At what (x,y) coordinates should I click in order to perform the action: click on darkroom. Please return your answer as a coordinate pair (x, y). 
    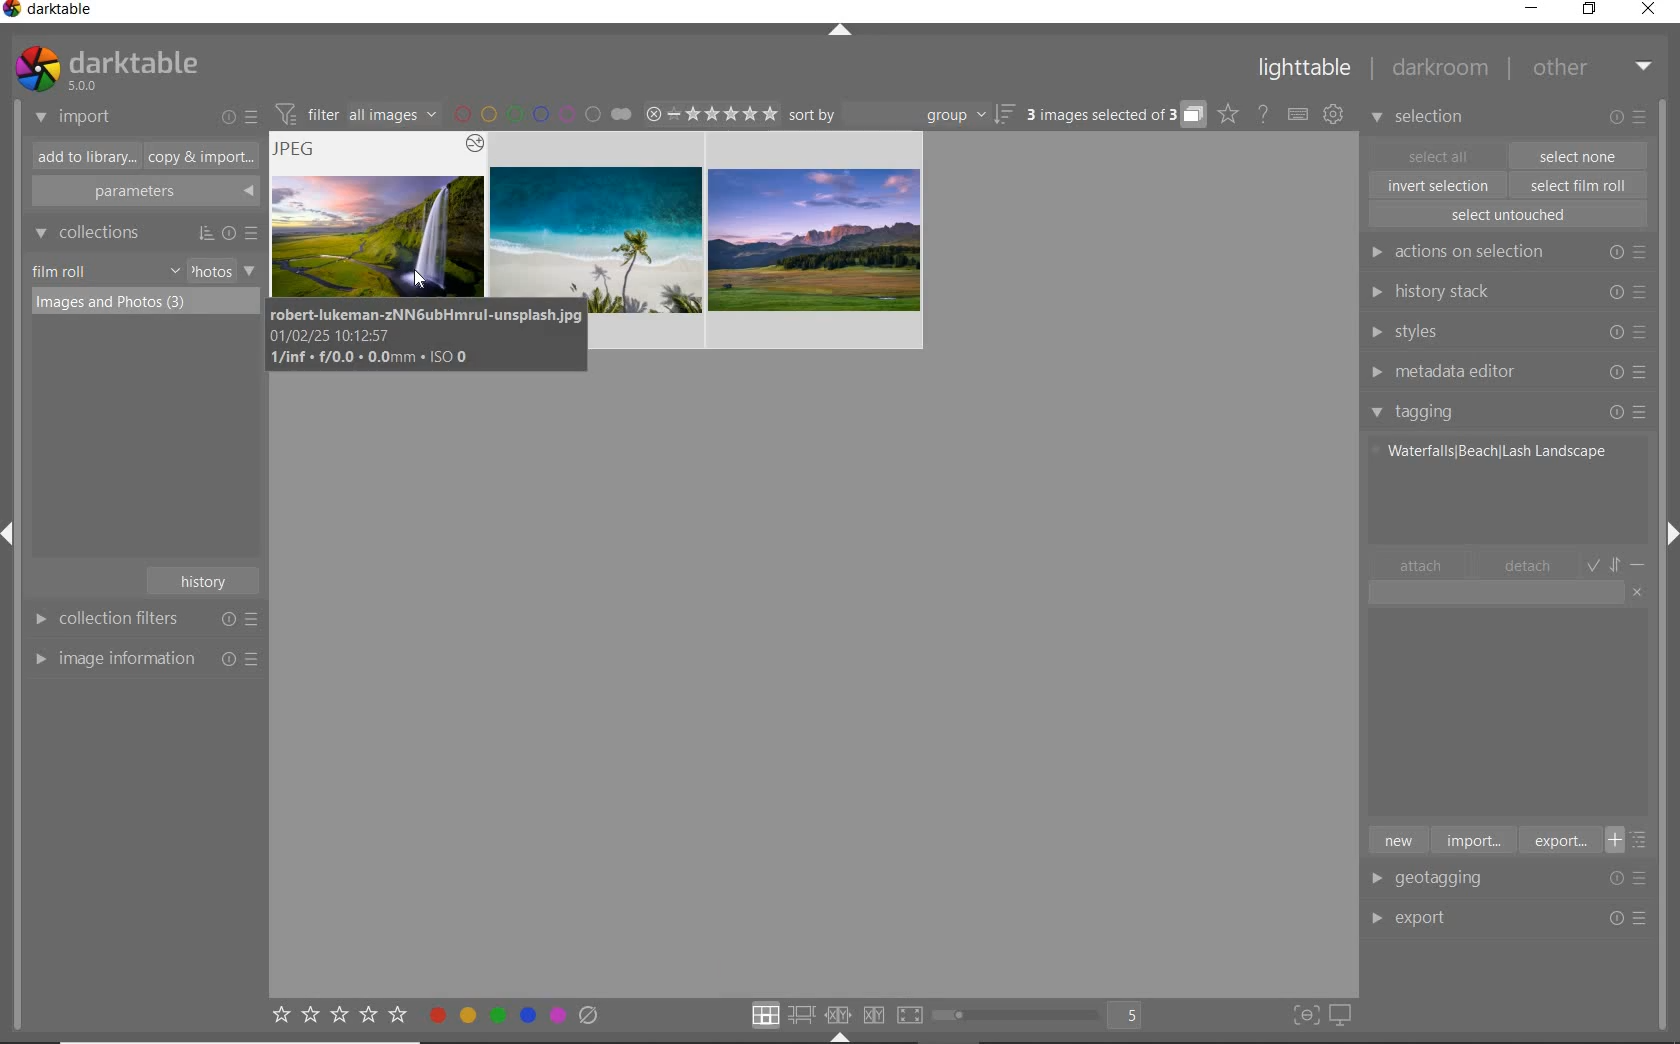
    Looking at the image, I should click on (1441, 71).